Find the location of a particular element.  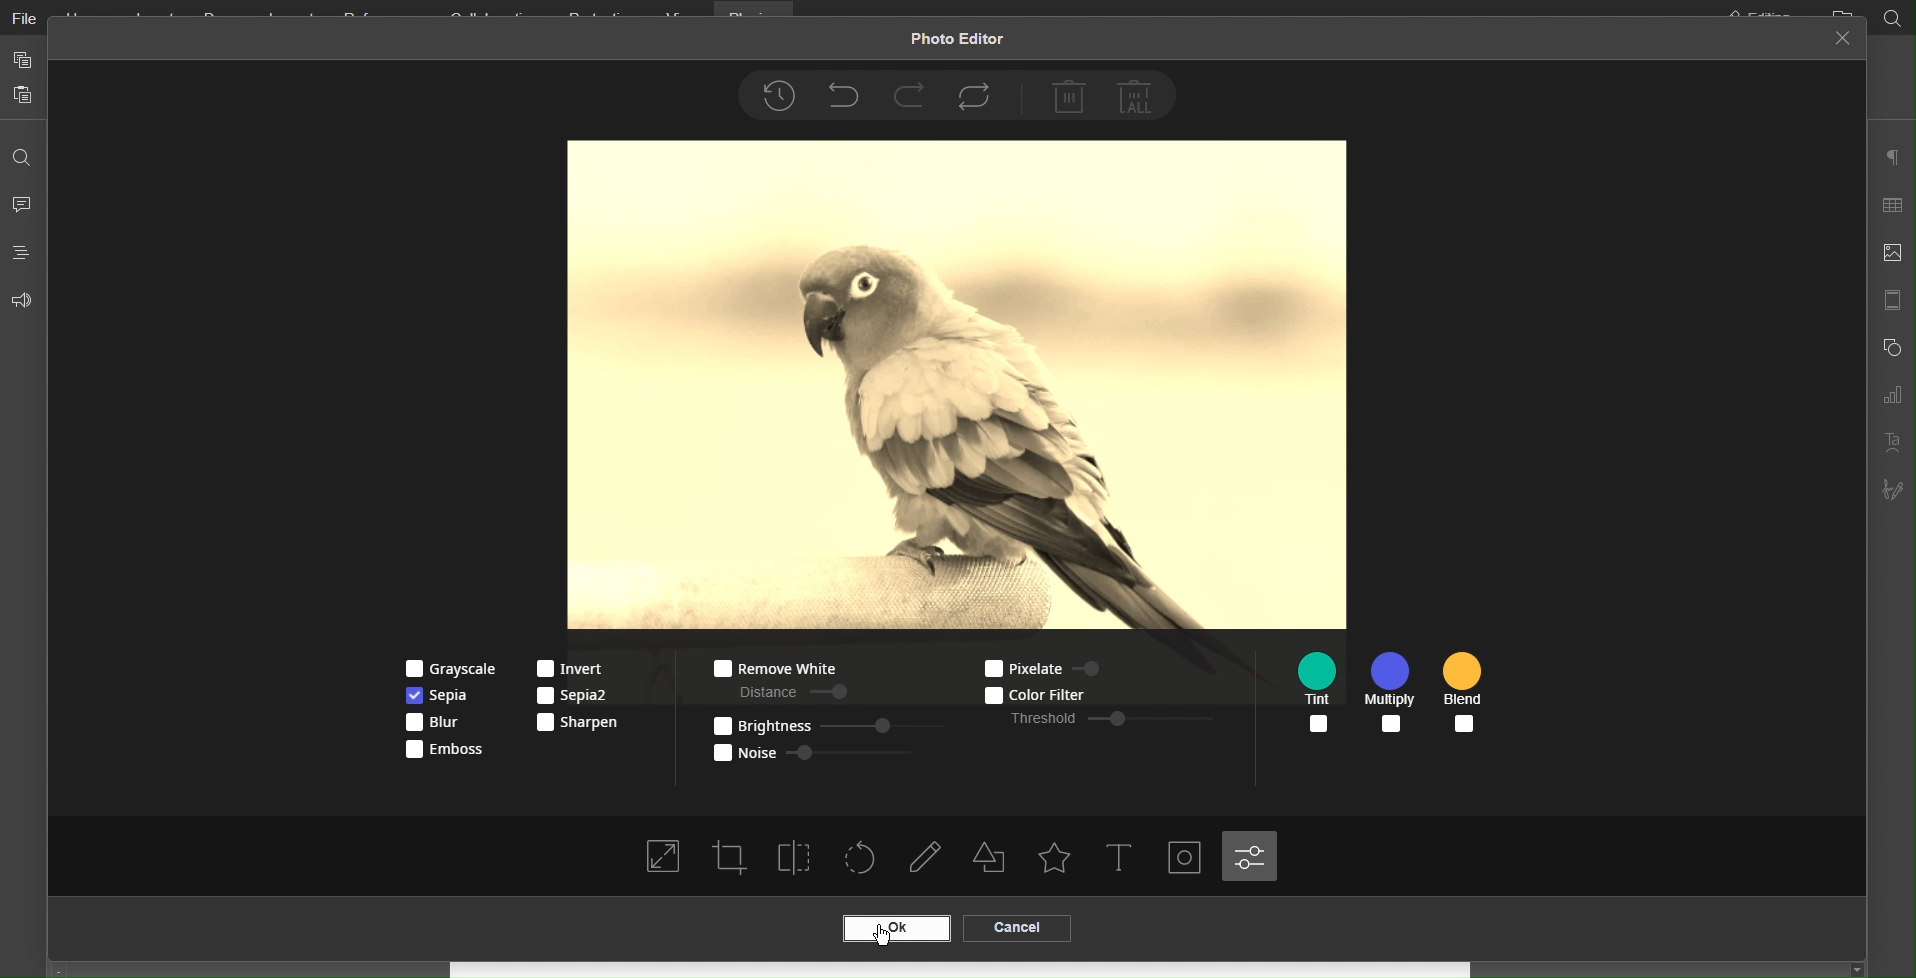

Refresh is located at coordinates (979, 95).